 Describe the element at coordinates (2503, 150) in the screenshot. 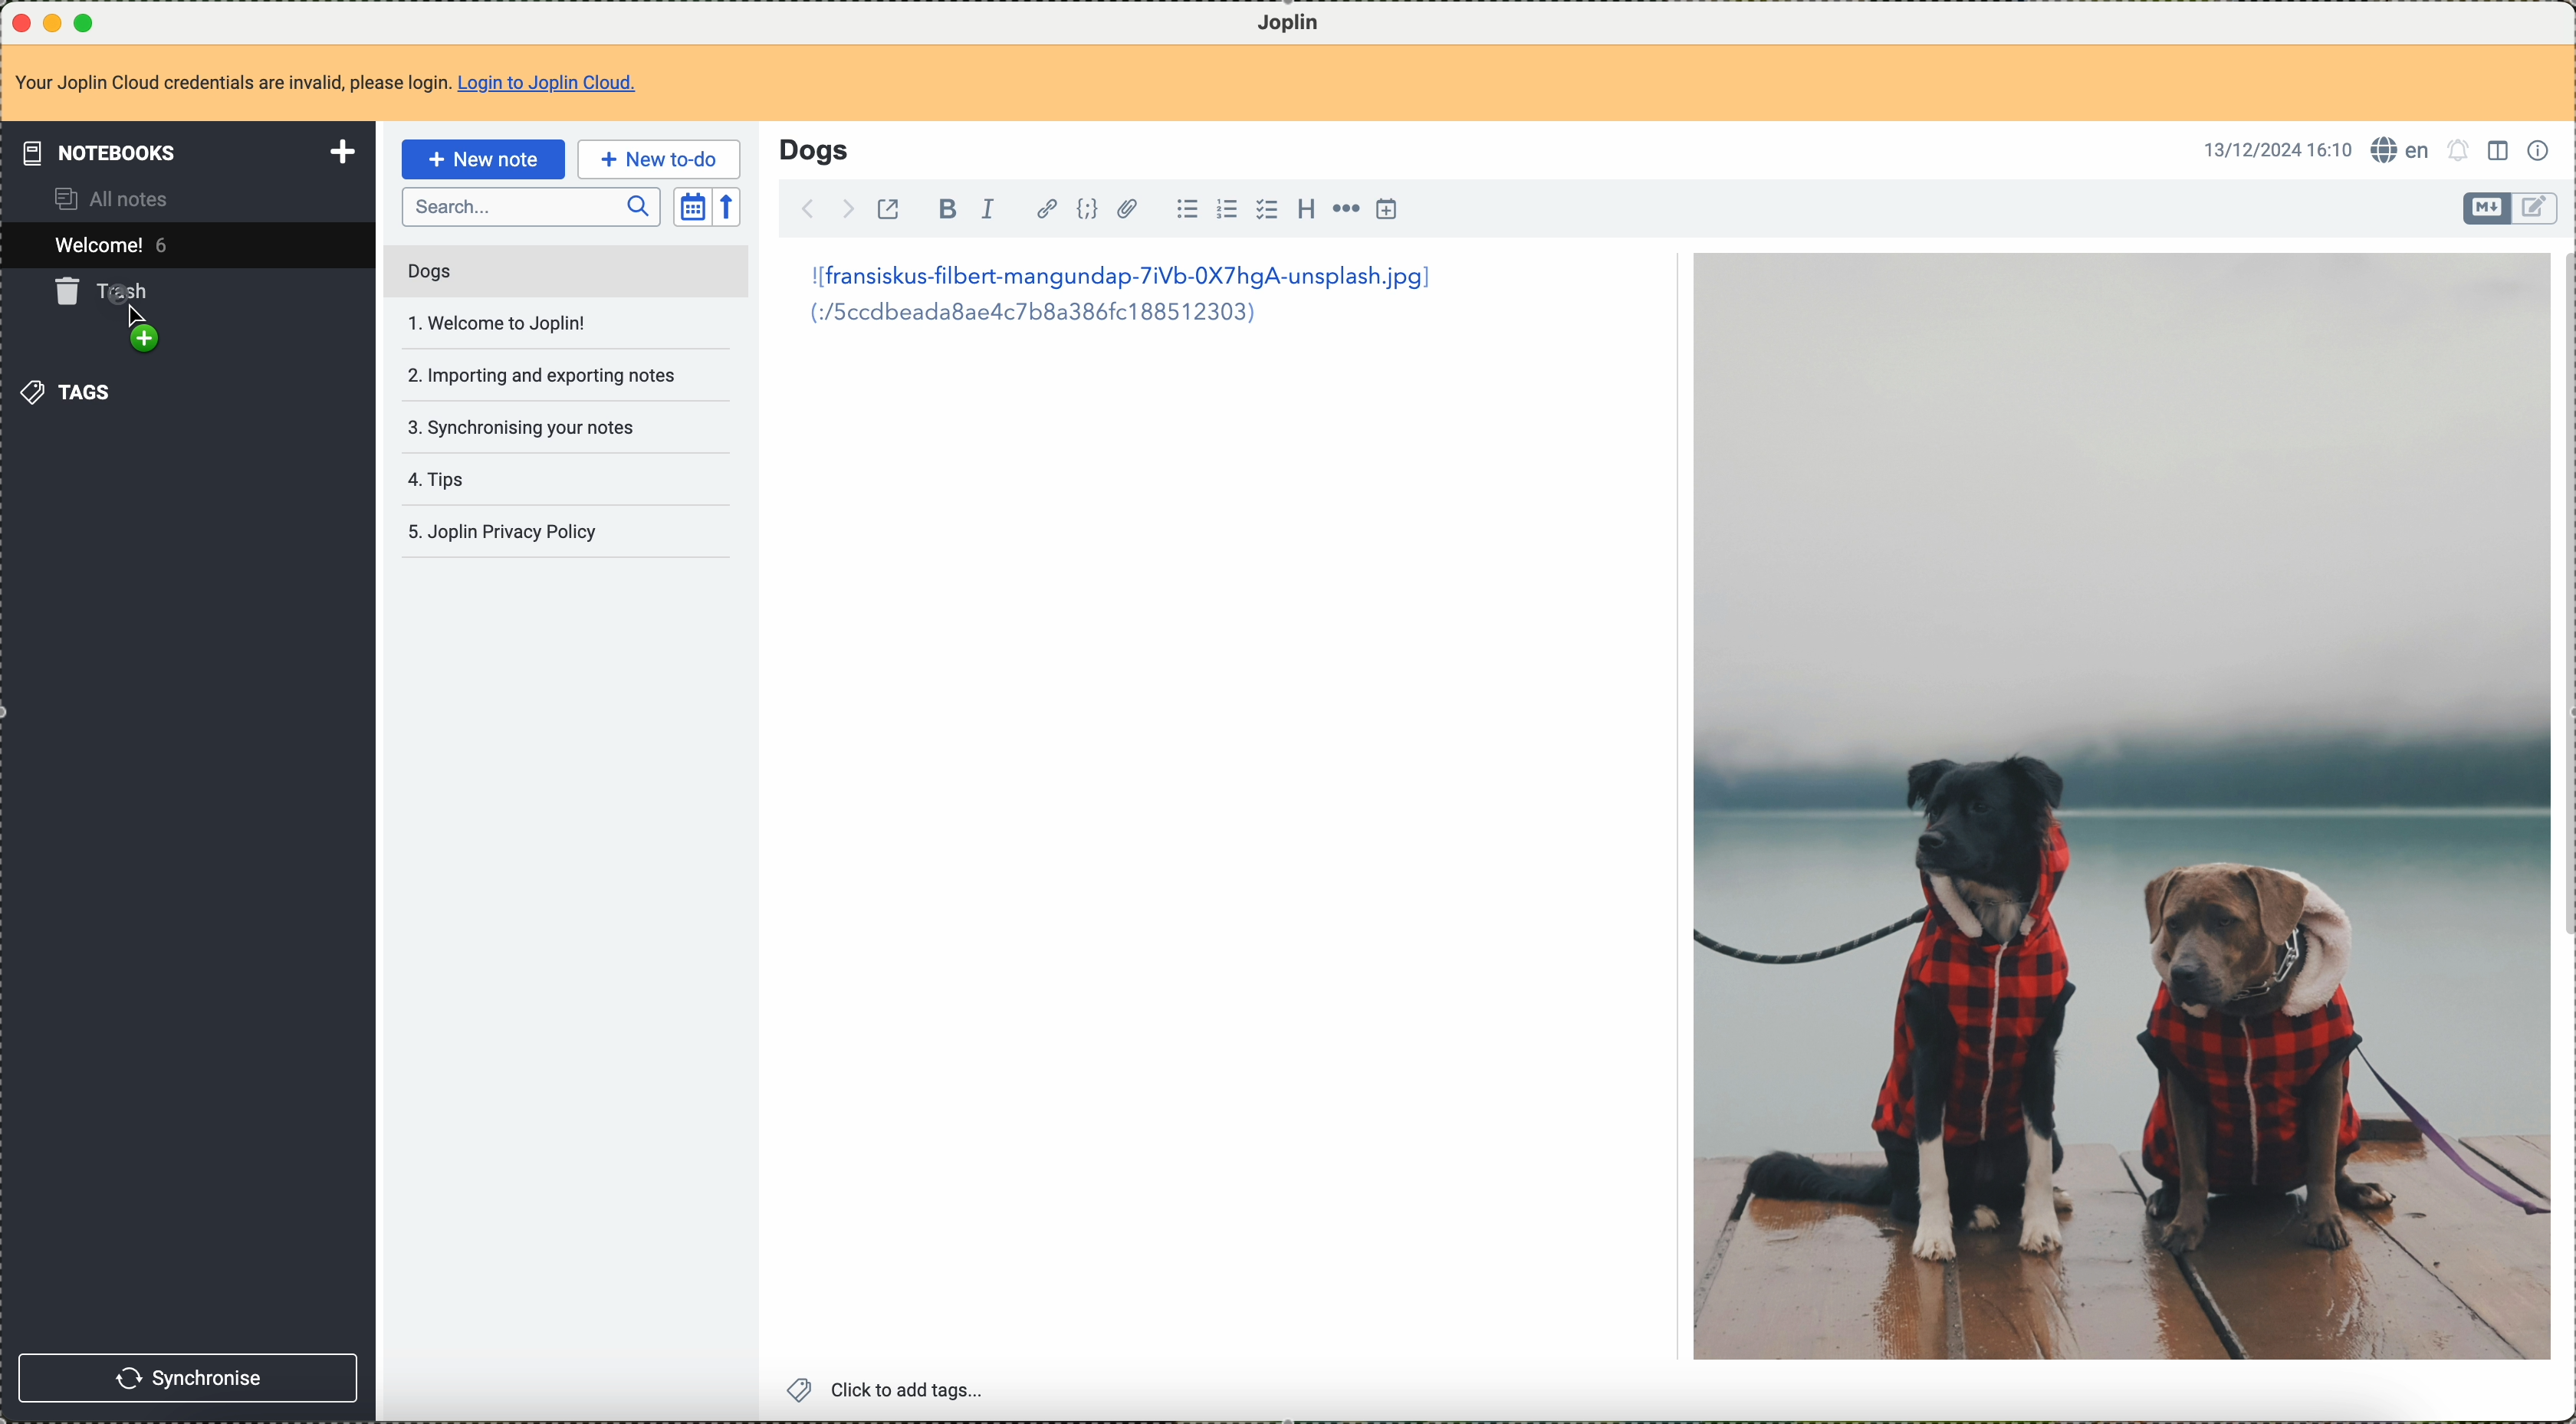

I see `toggle editor layout` at that location.